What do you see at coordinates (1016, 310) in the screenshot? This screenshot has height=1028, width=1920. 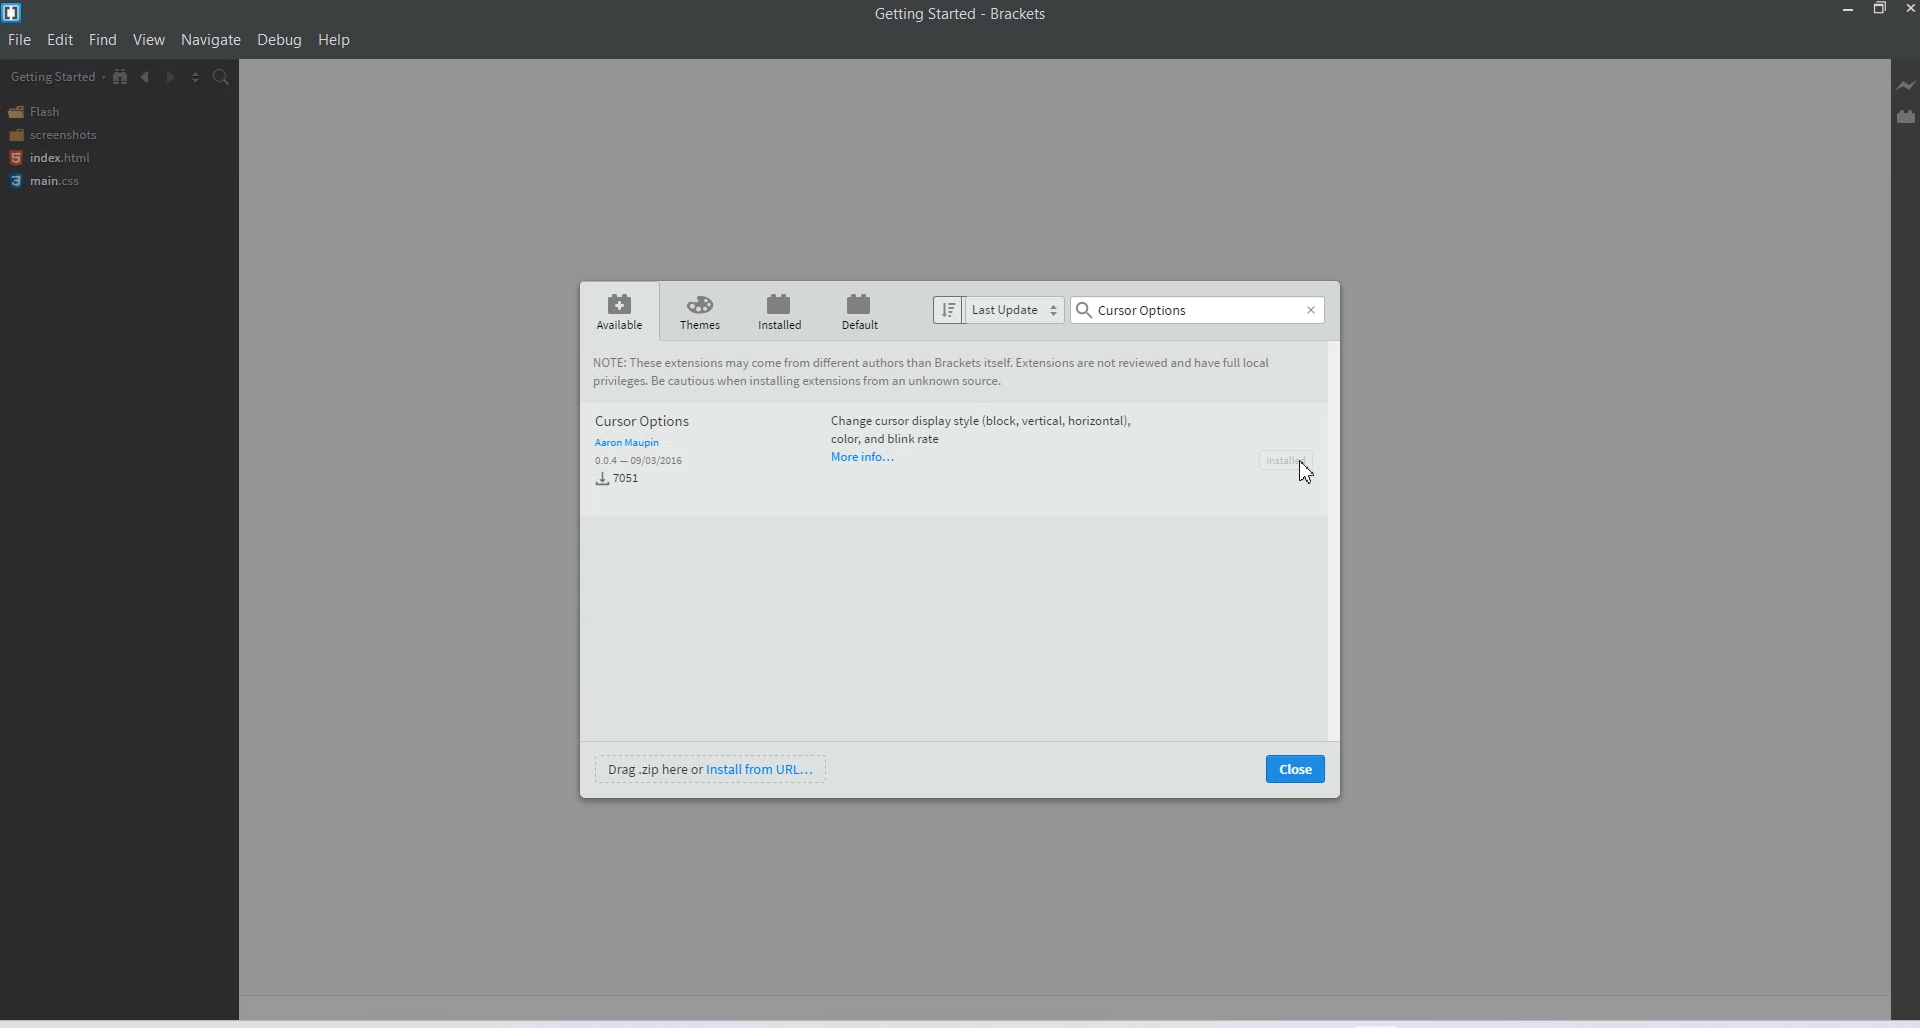 I see `last update` at bounding box center [1016, 310].